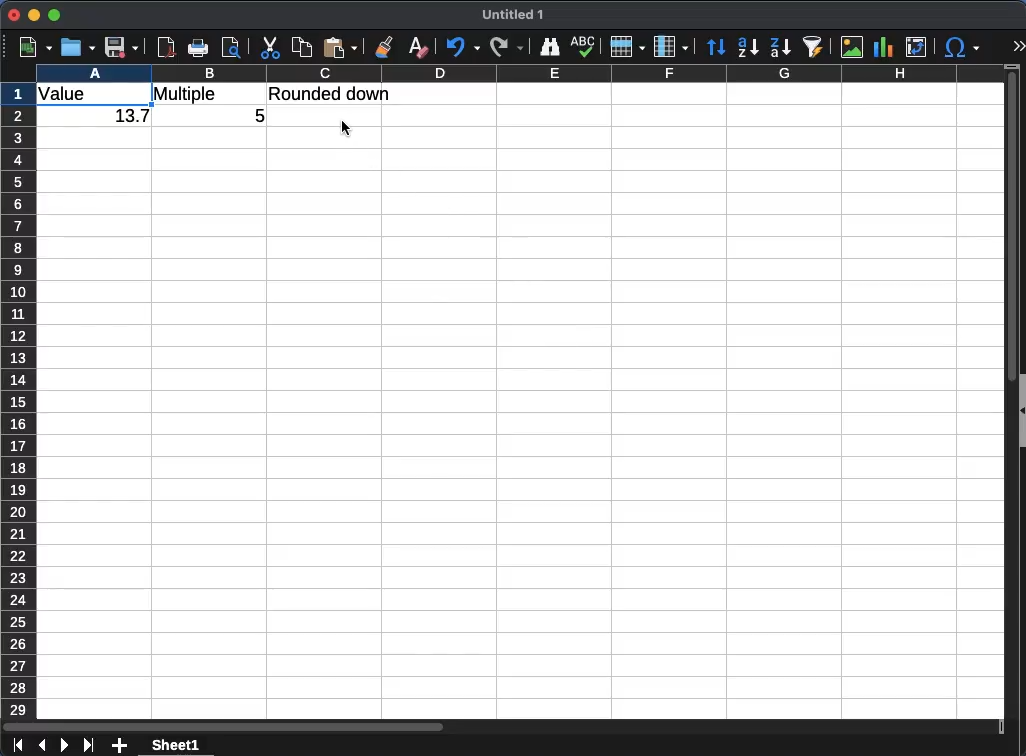 The image size is (1026, 756). Describe the element at coordinates (532, 72) in the screenshot. I see `column` at that location.